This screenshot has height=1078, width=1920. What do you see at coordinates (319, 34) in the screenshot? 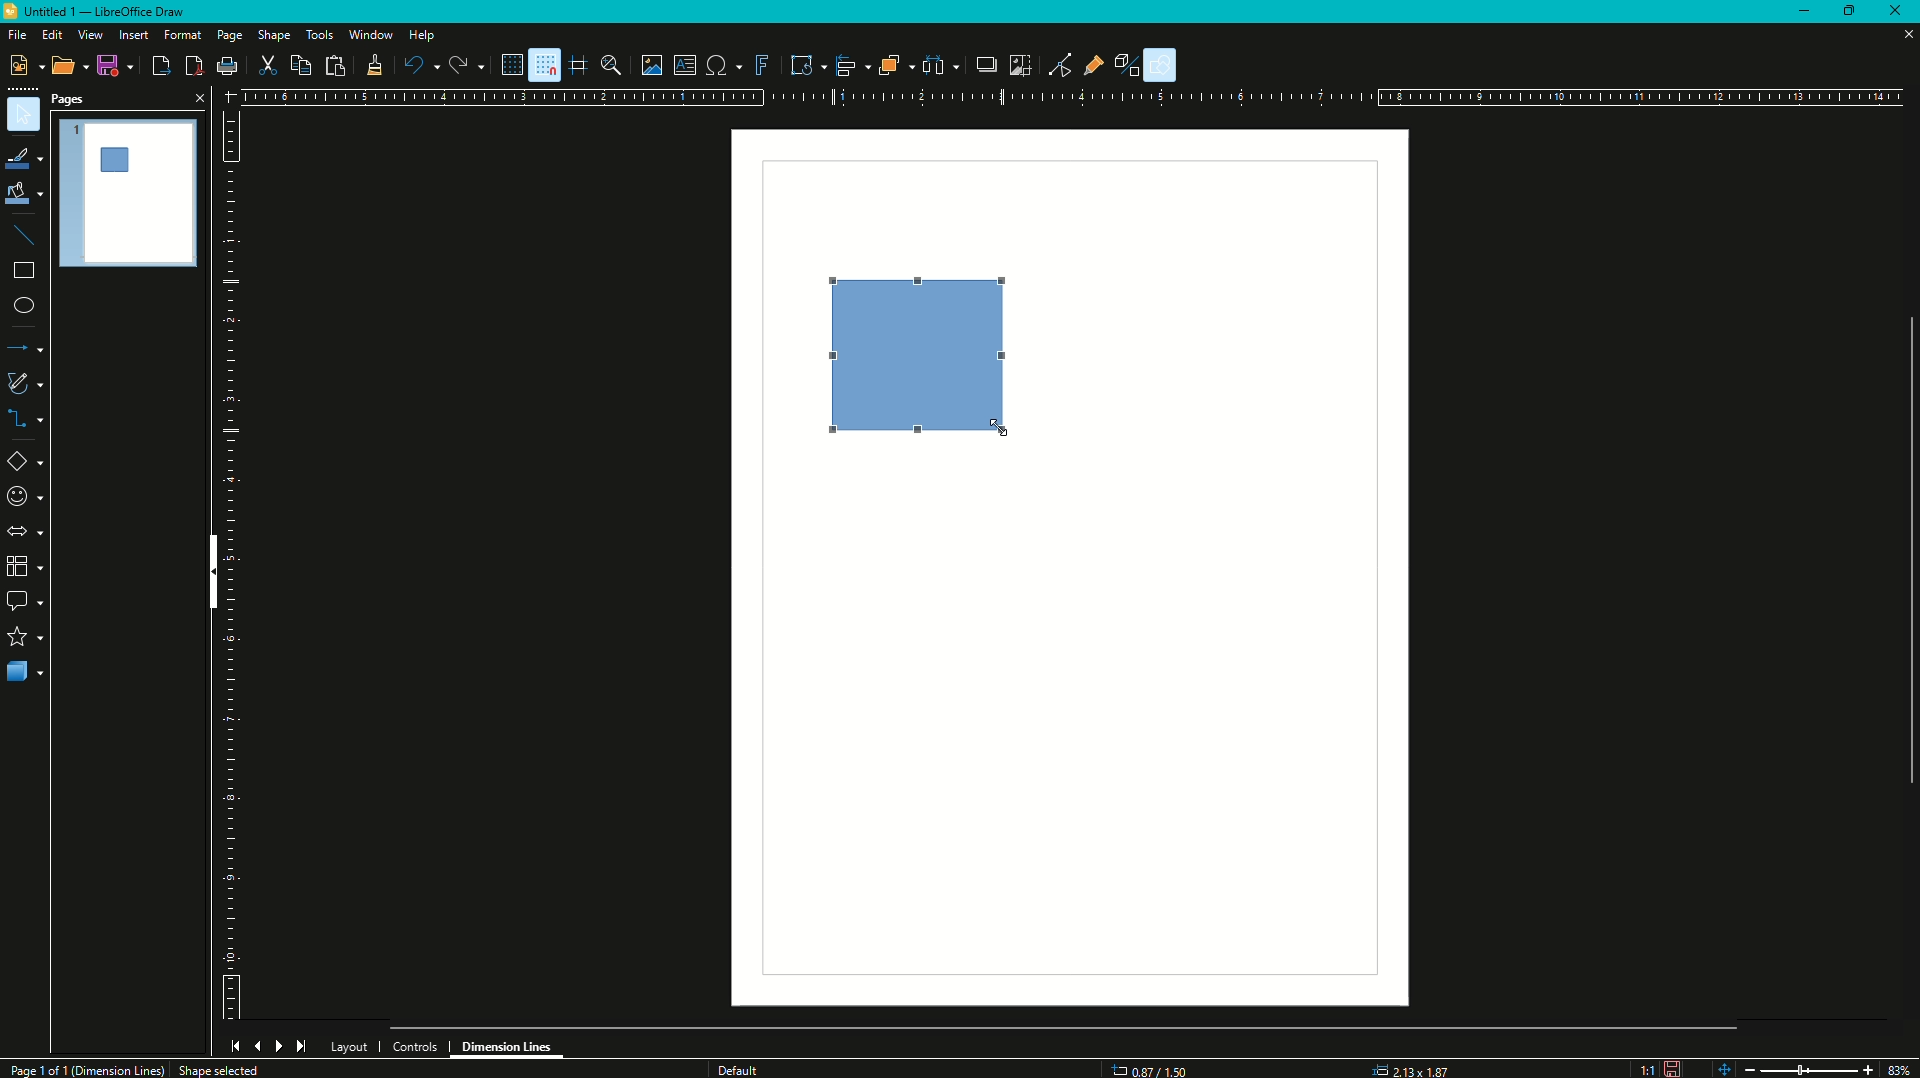
I see `Tools` at bounding box center [319, 34].